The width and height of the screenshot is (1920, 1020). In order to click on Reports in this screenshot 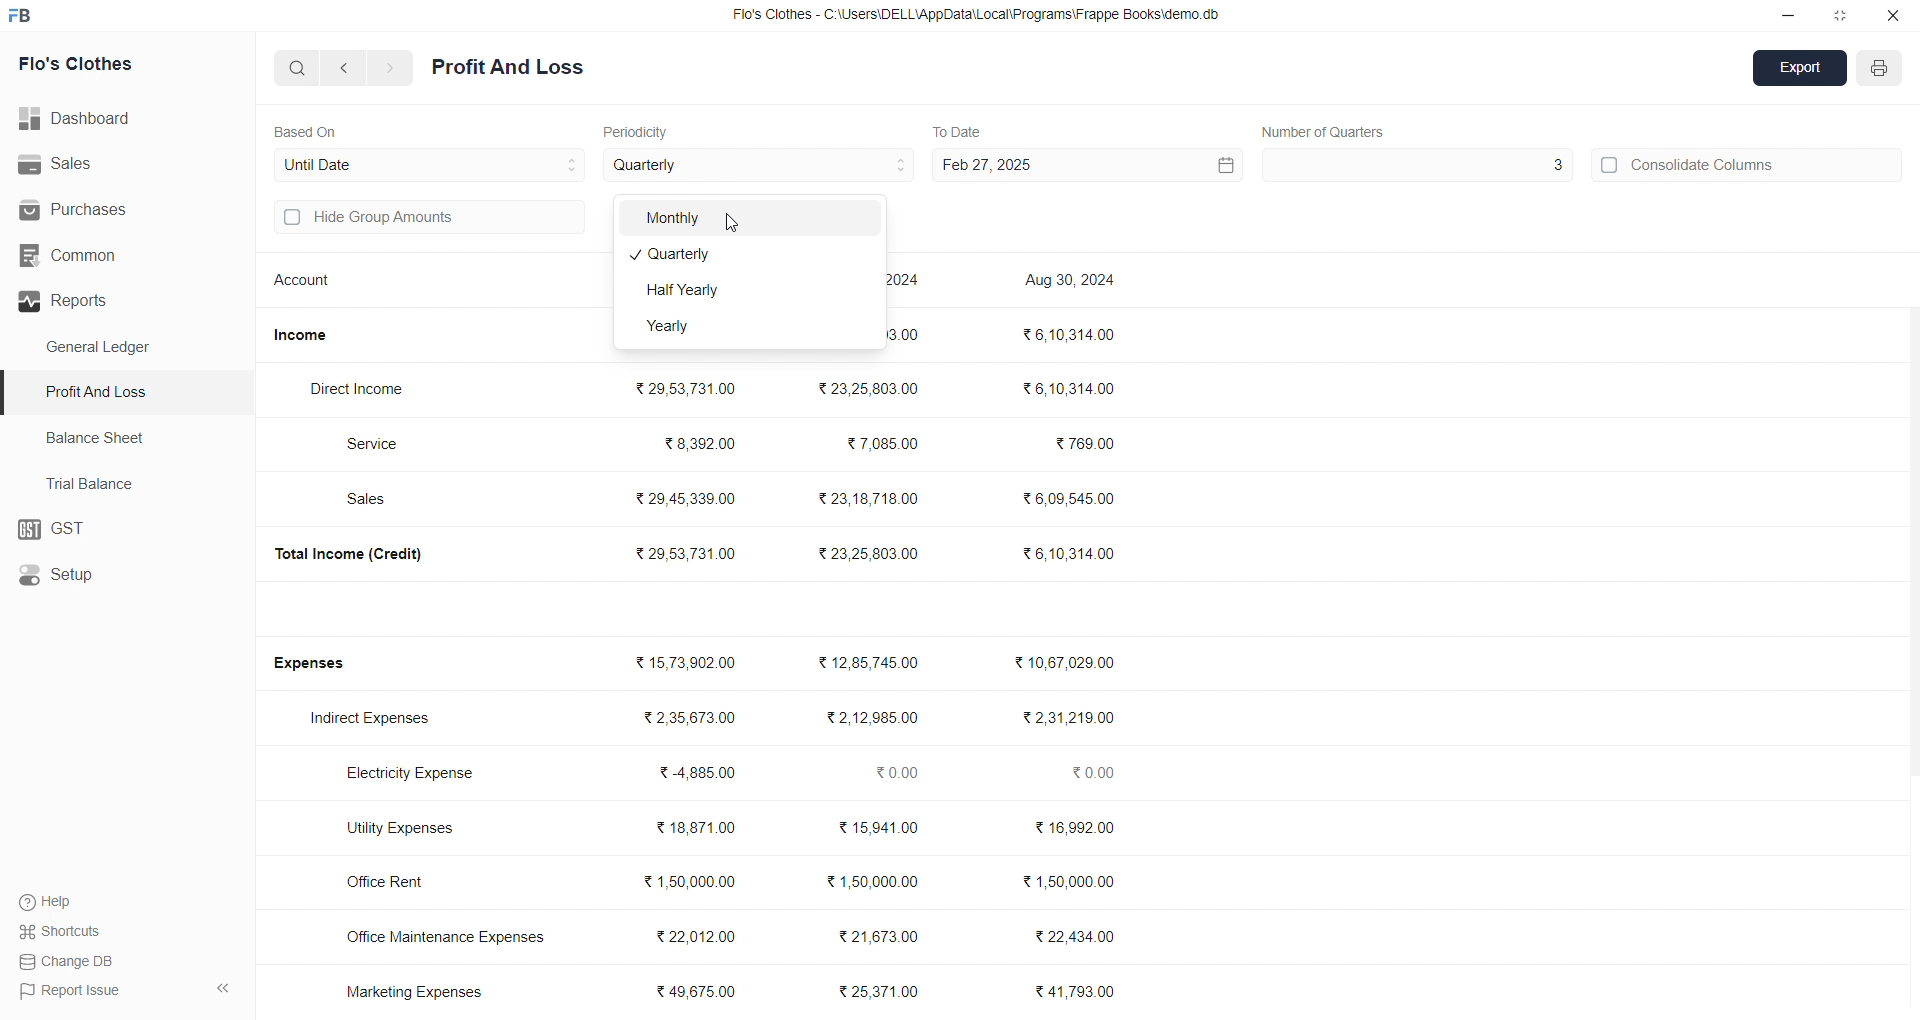, I will do `click(119, 301)`.